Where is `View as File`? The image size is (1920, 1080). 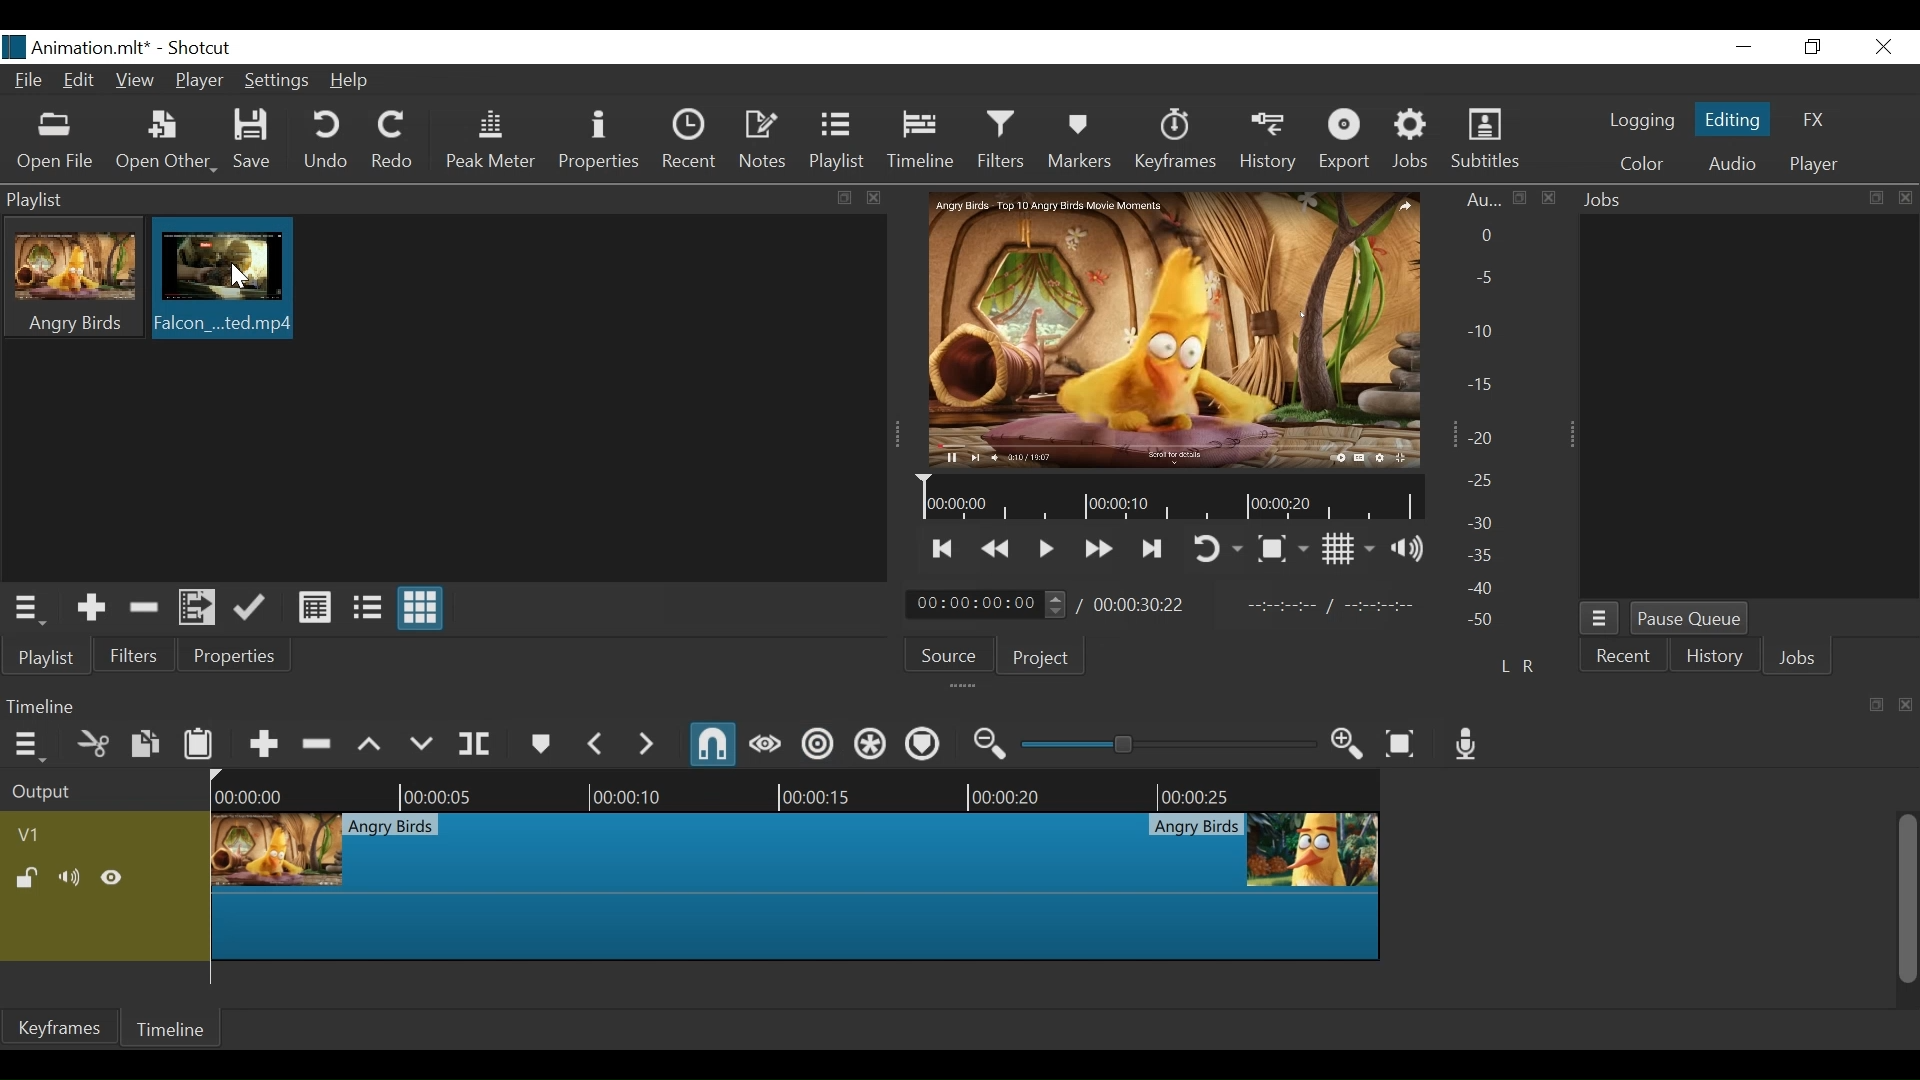
View as File is located at coordinates (367, 609).